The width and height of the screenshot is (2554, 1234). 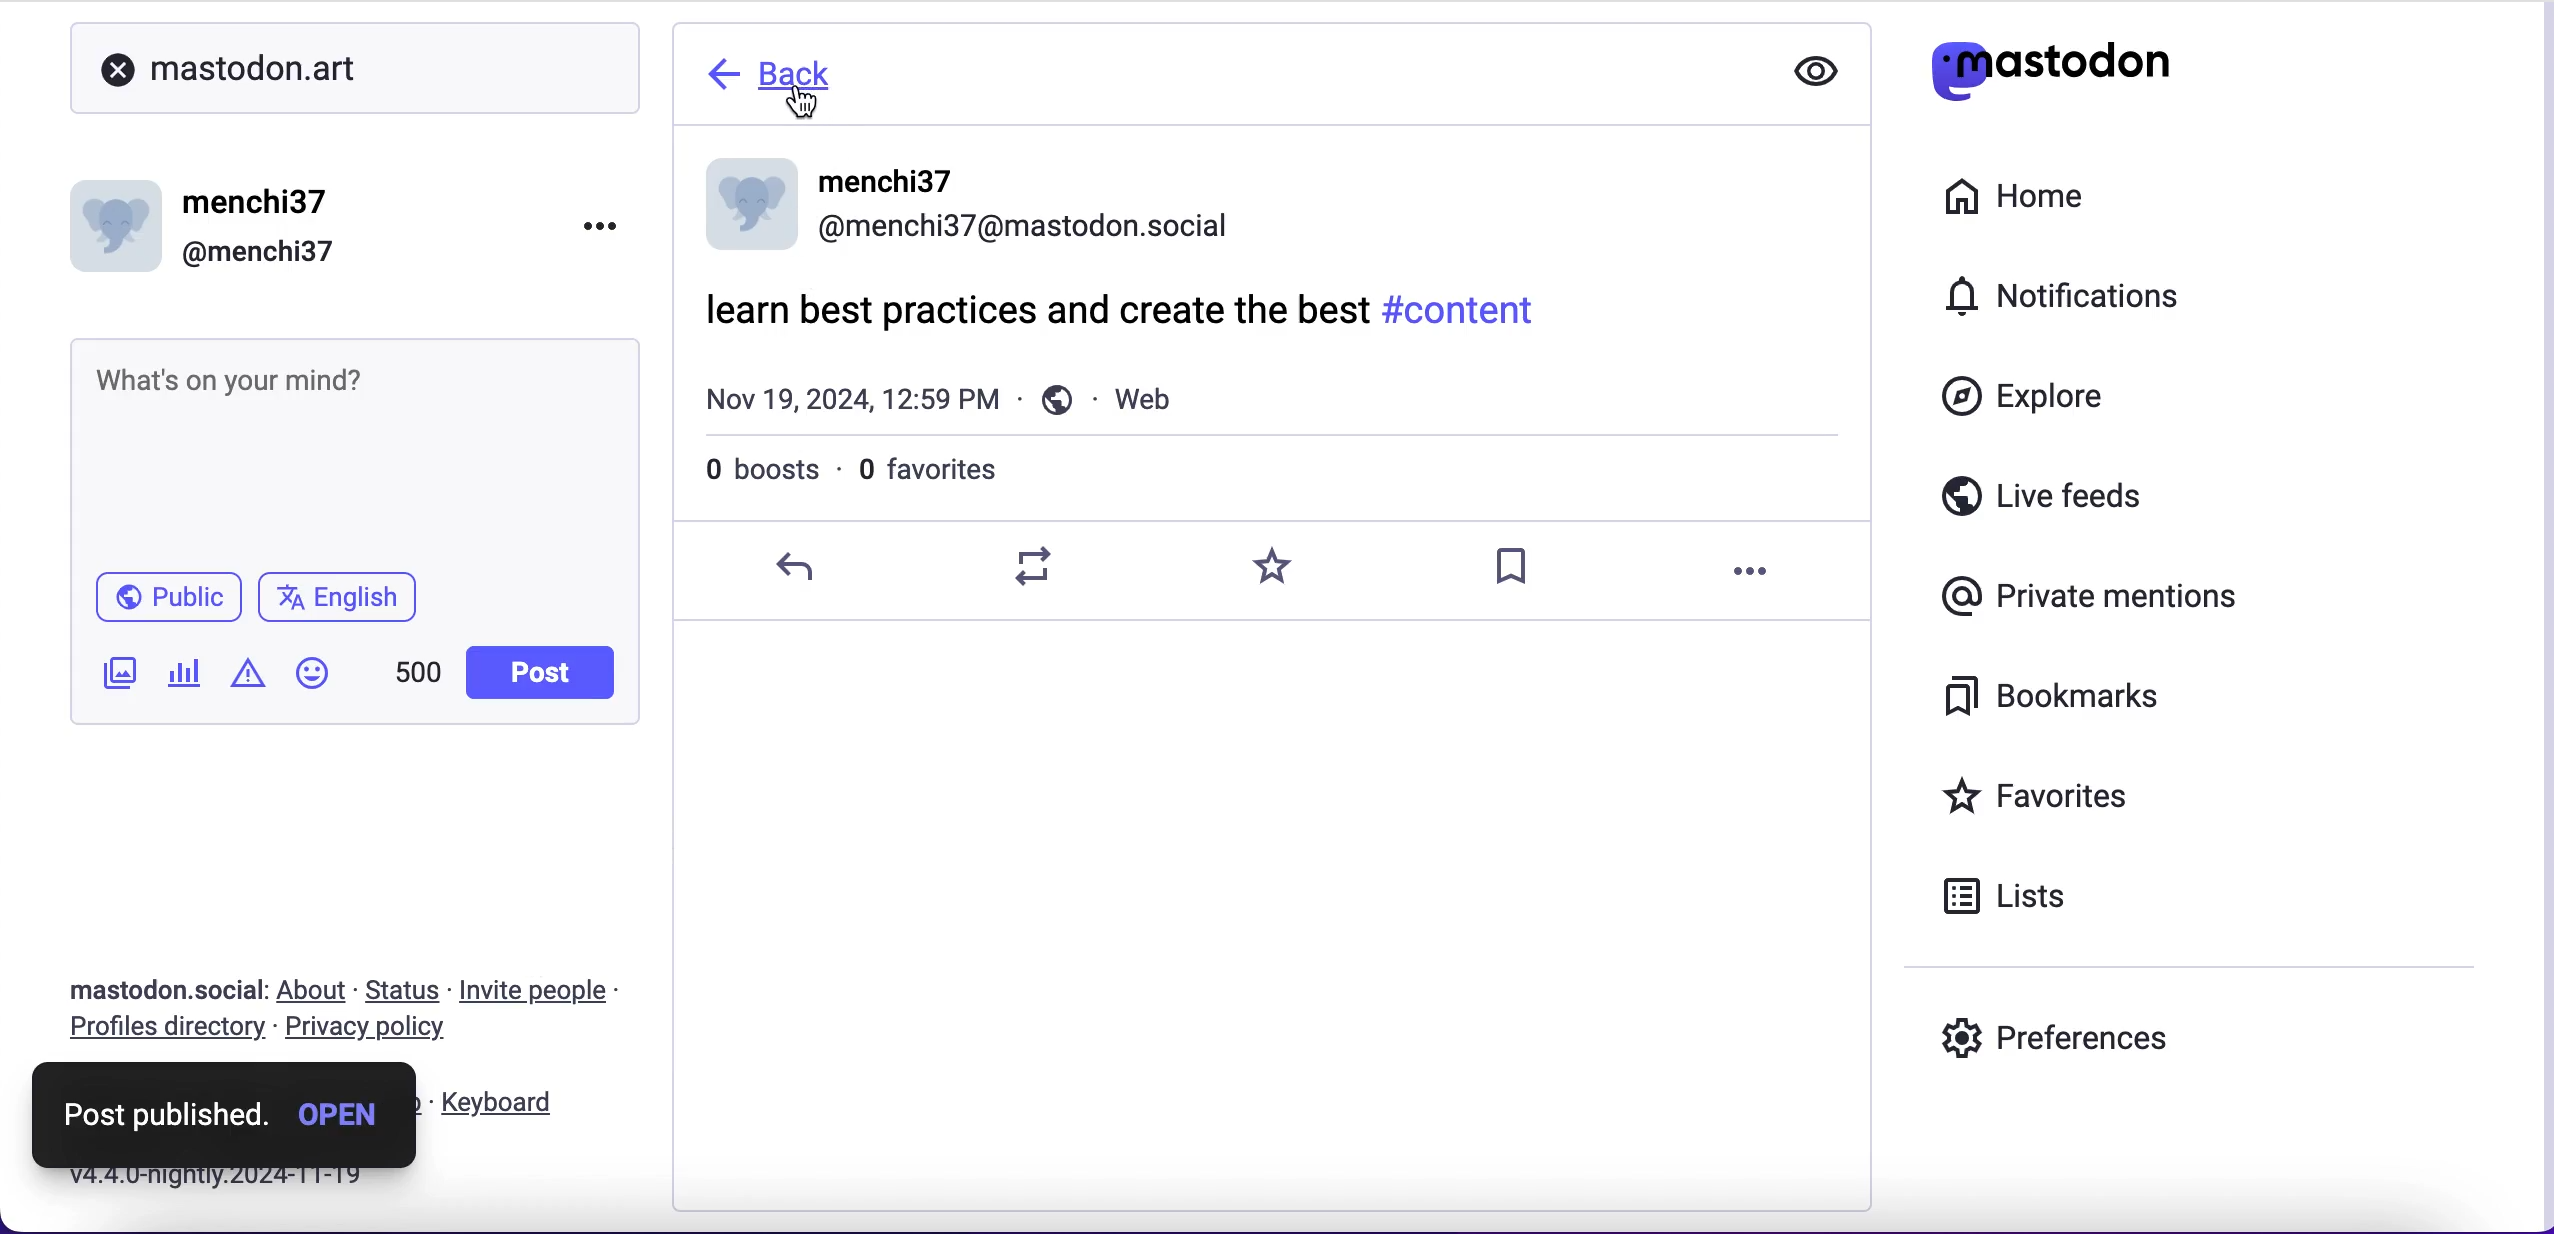 What do you see at coordinates (554, 990) in the screenshot?
I see `invite people` at bounding box center [554, 990].